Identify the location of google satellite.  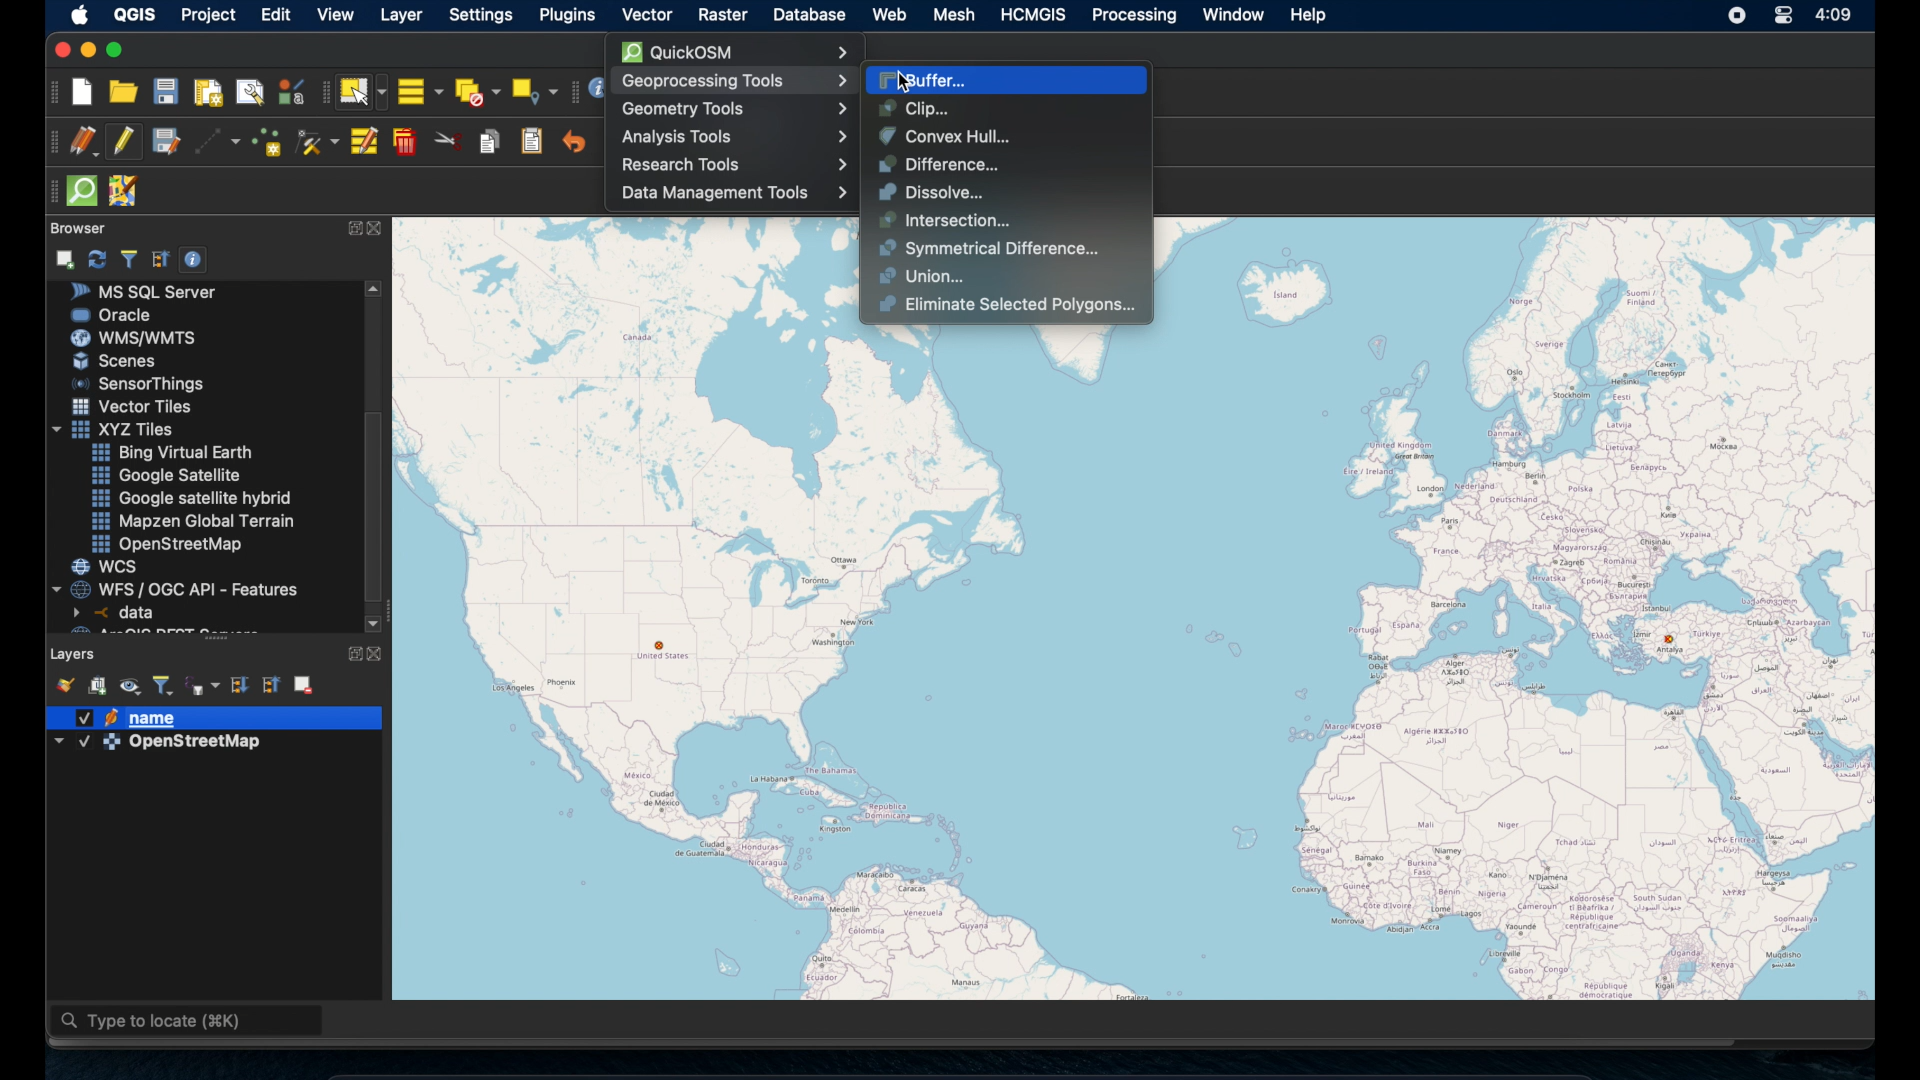
(165, 476).